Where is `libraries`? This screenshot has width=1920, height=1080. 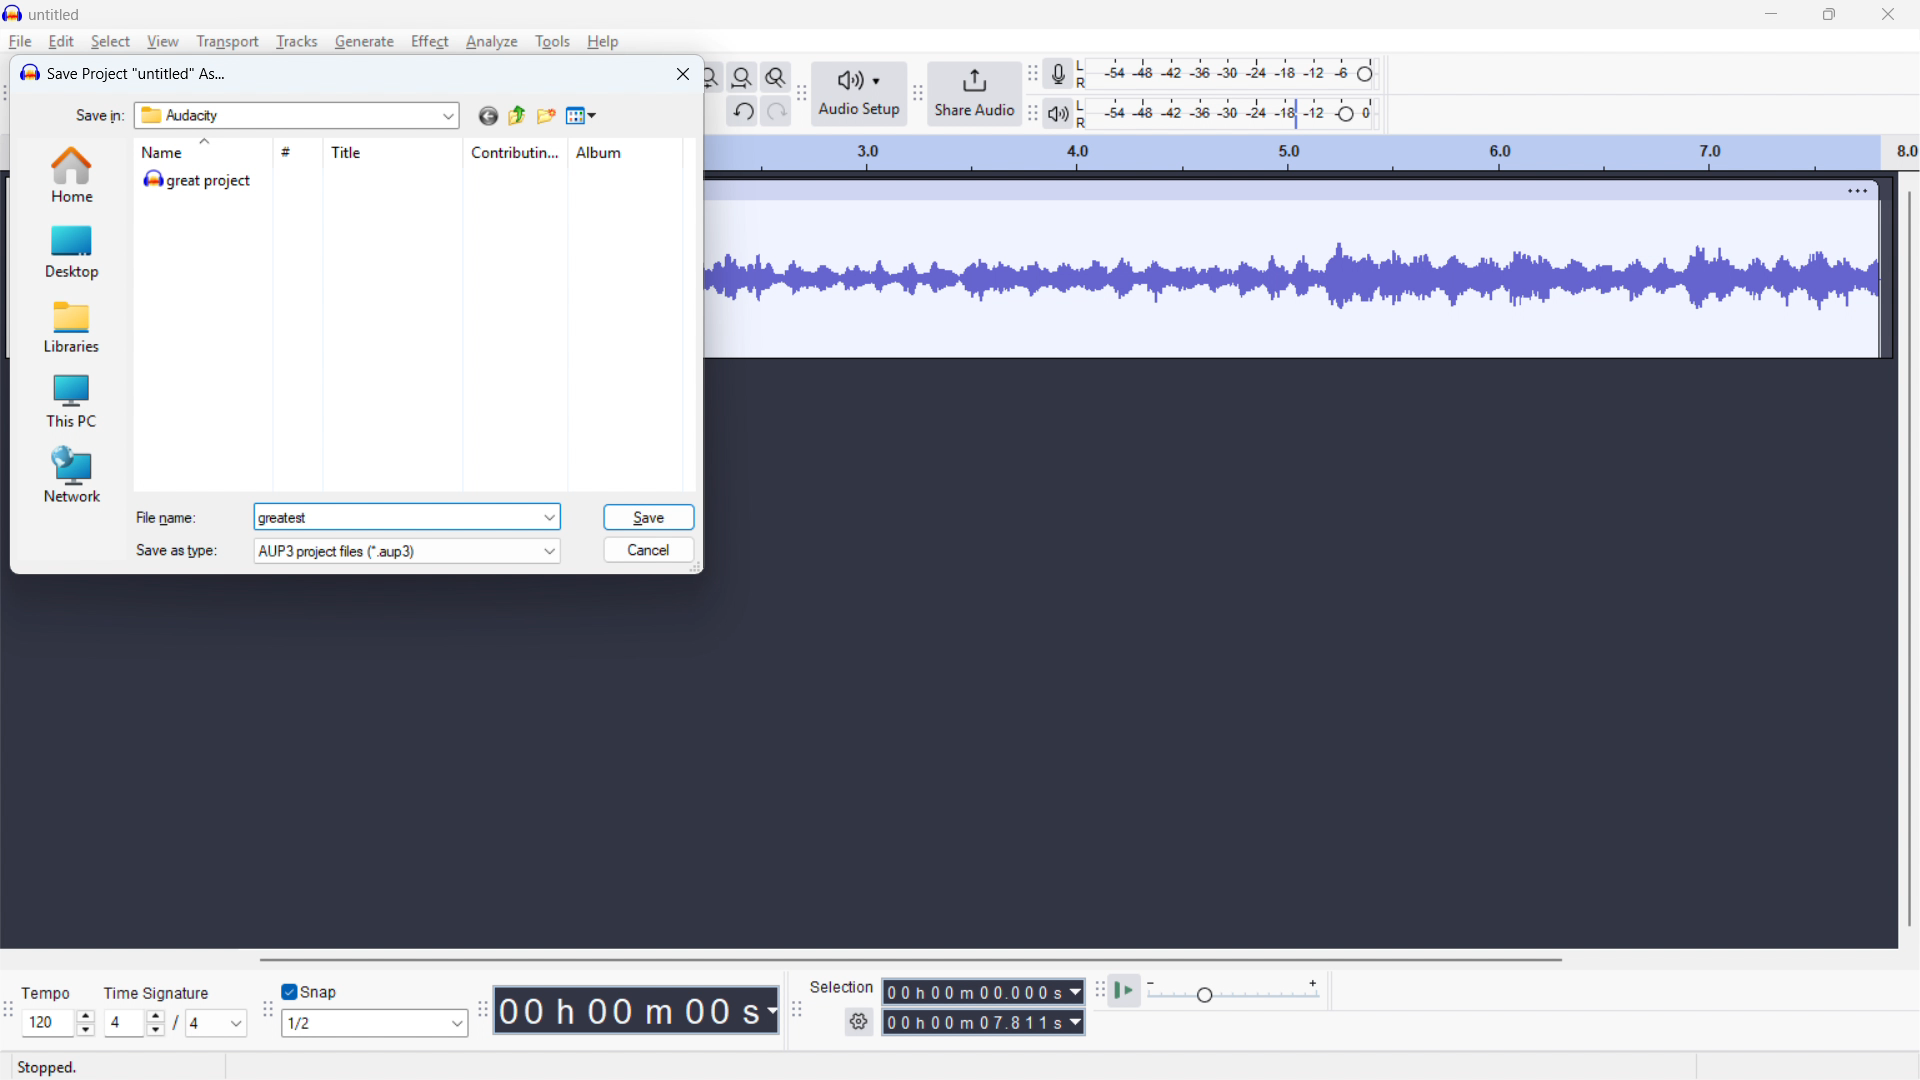 libraries is located at coordinates (72, 328).